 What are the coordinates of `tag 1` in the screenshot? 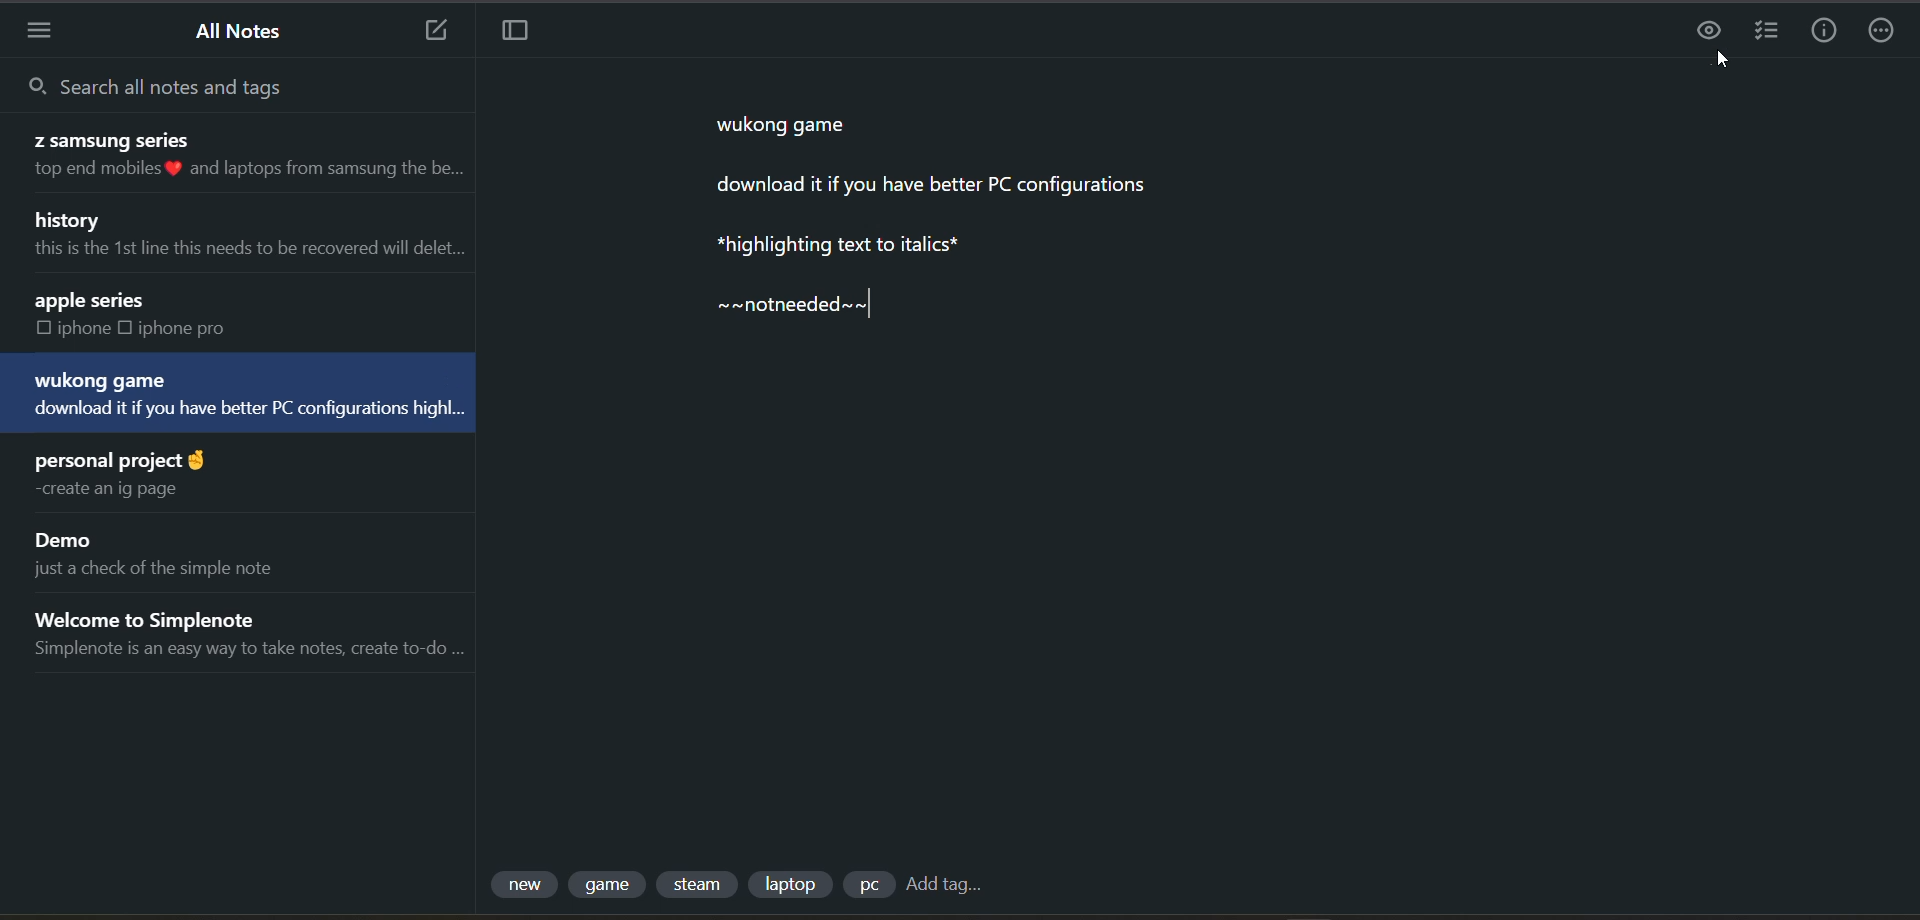 It's located at (523, 885).